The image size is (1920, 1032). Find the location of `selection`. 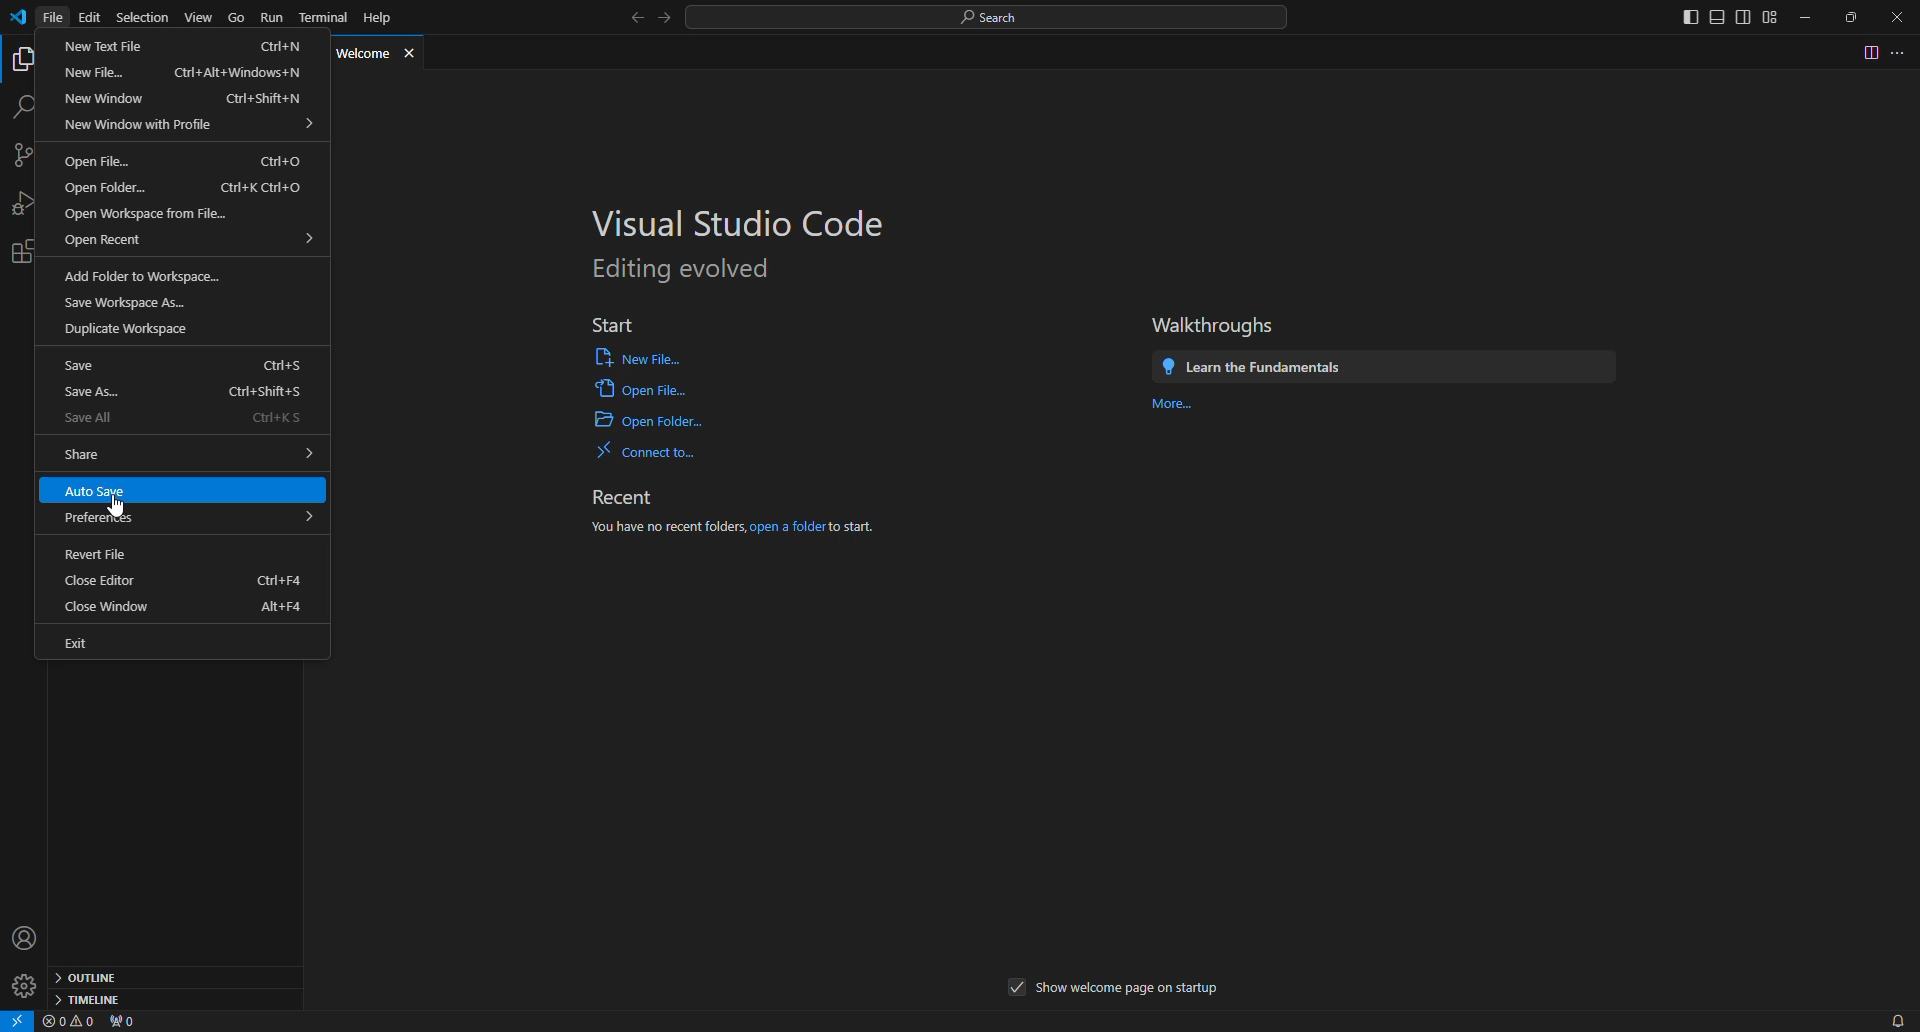

selection is located at coordinates (141, 16).